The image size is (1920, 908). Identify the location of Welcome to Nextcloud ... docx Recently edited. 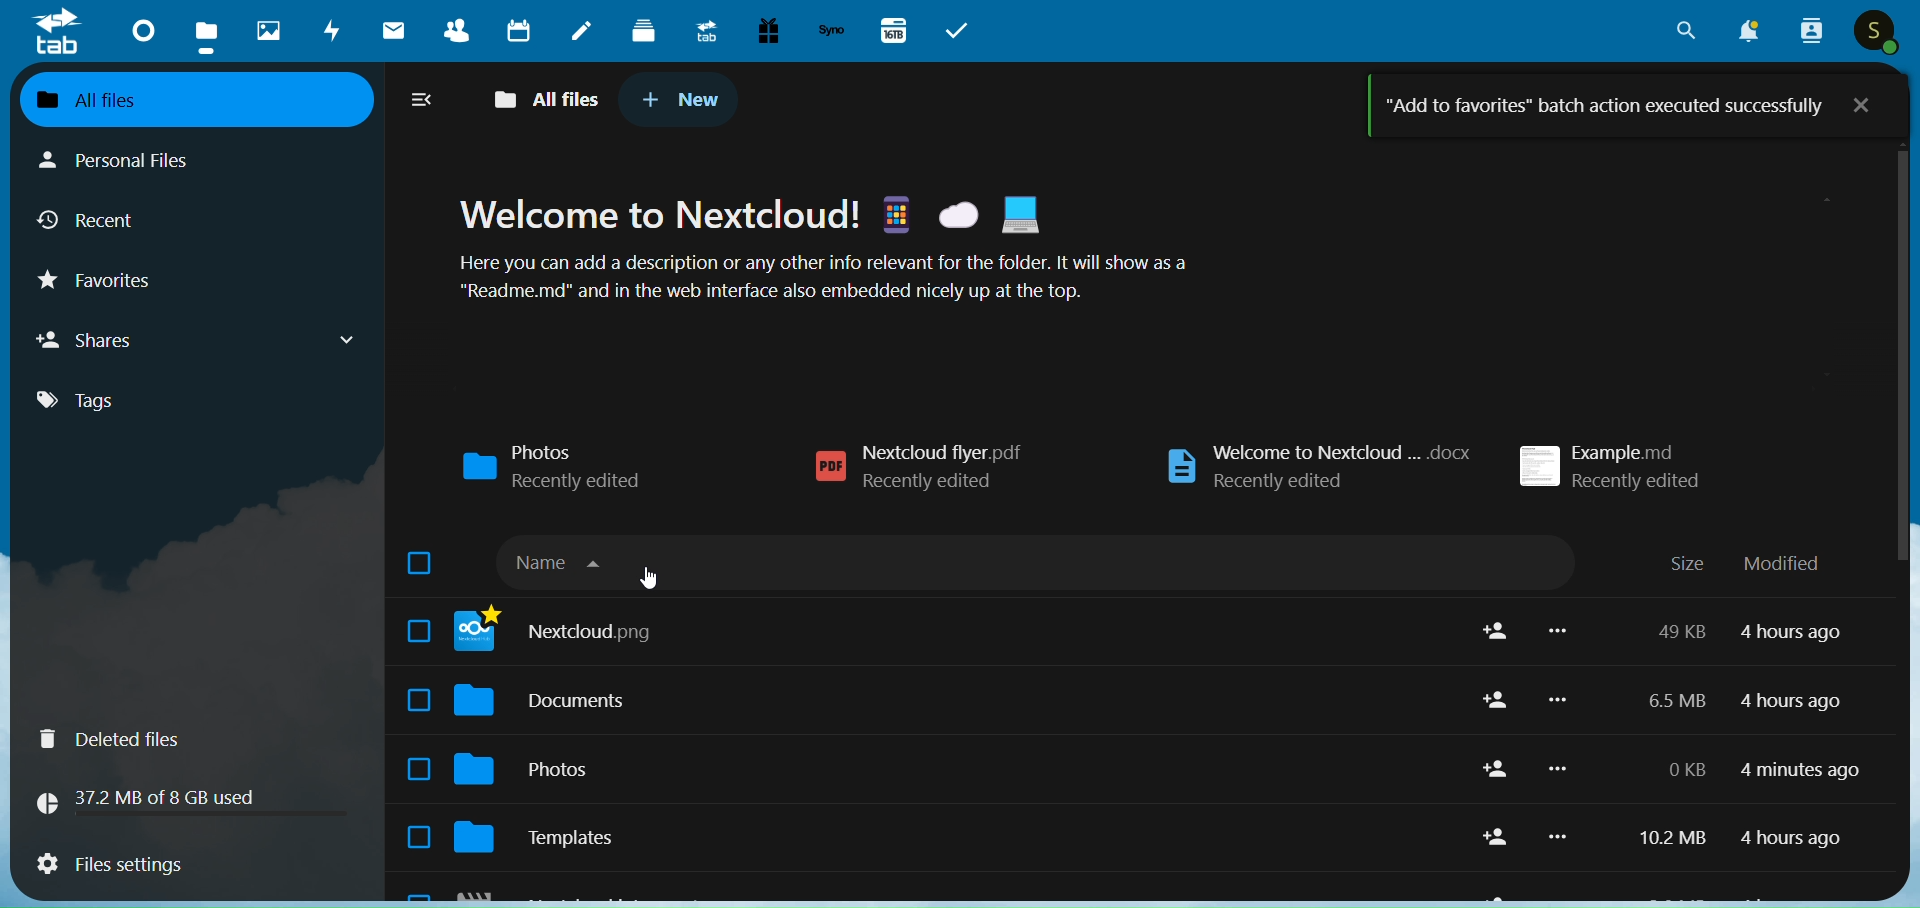
(1318, 467).